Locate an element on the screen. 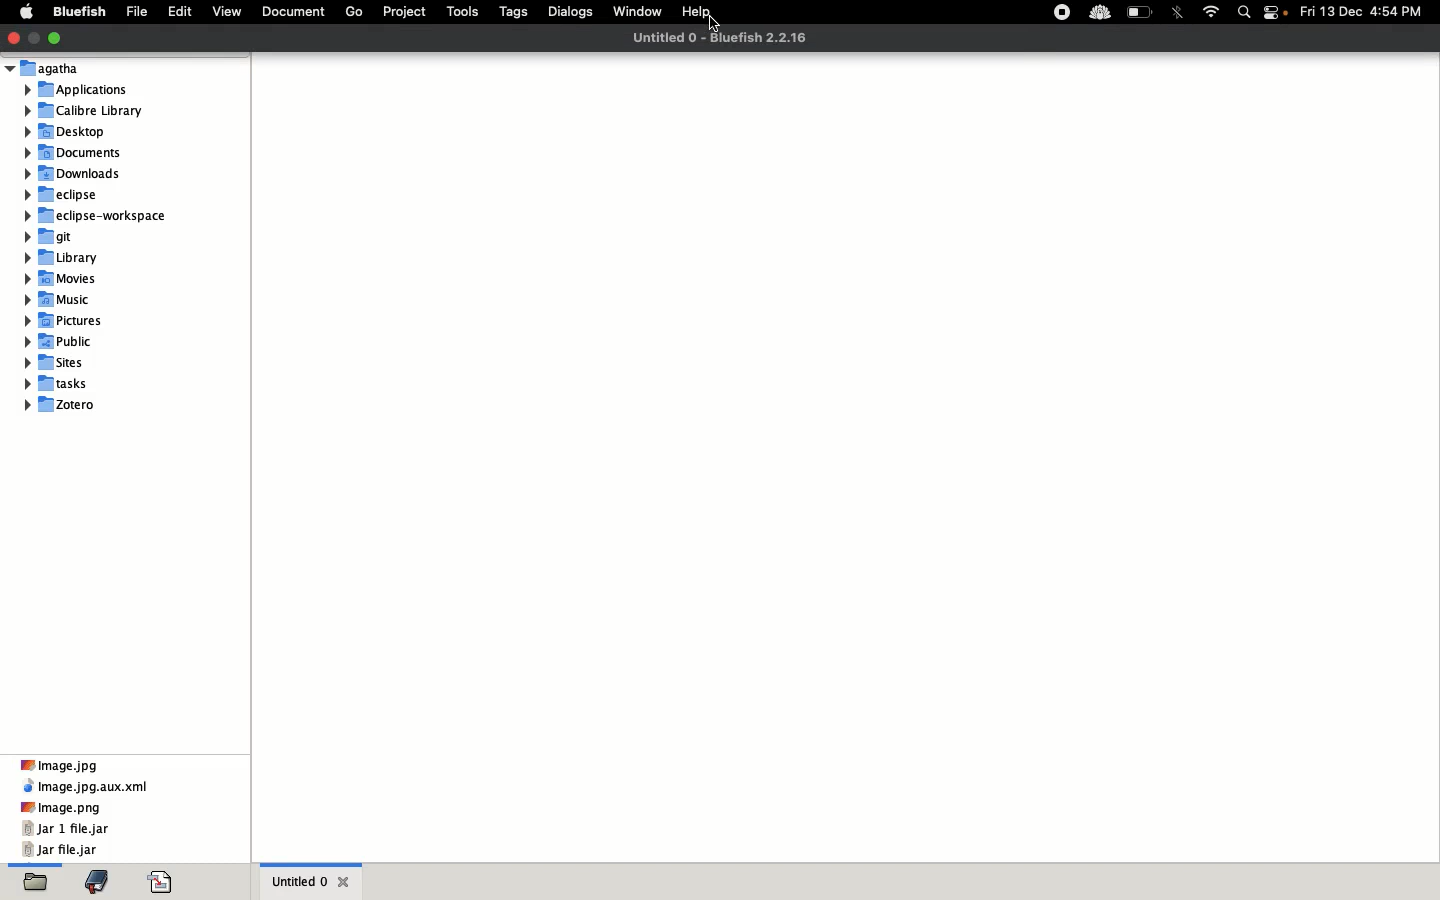 The height and width of the screenshot is (900, 1440). image, xml file is located at coordinates (88, 788).